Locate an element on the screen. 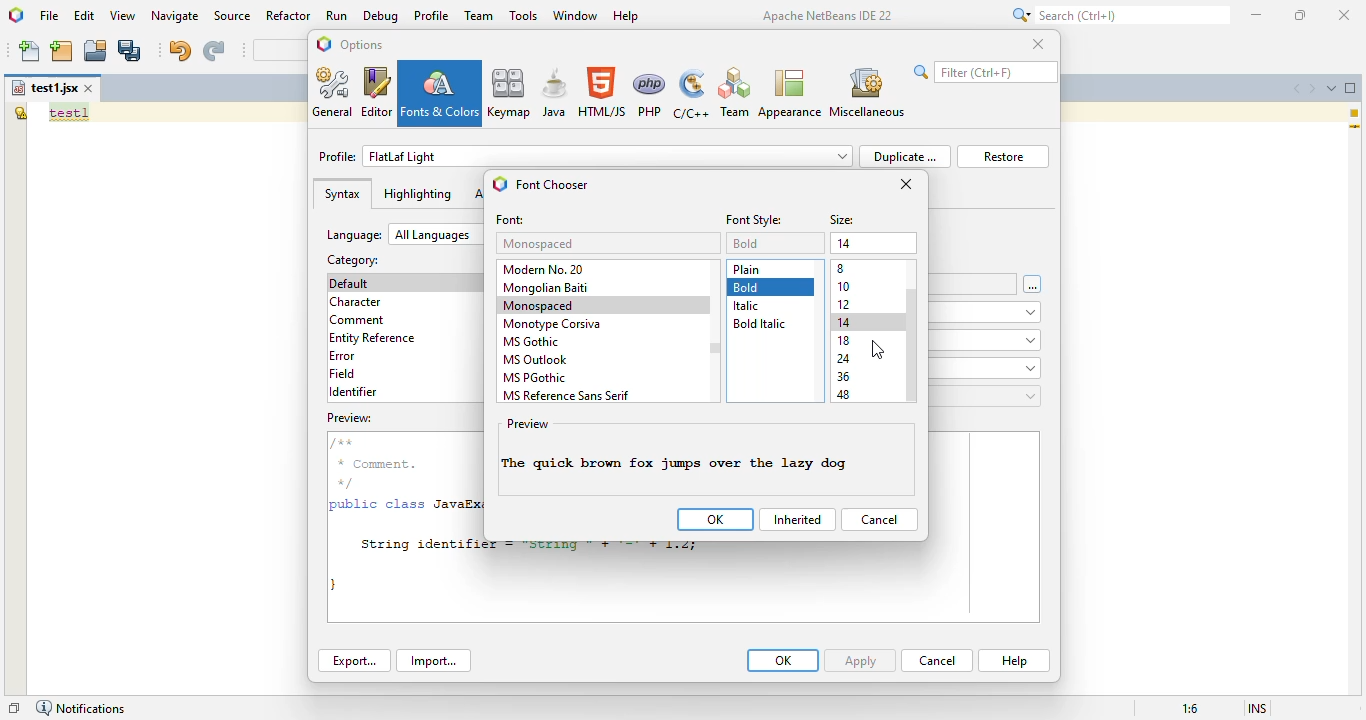 The image size is (1366, 720). category is located at coordinates (353, 259).